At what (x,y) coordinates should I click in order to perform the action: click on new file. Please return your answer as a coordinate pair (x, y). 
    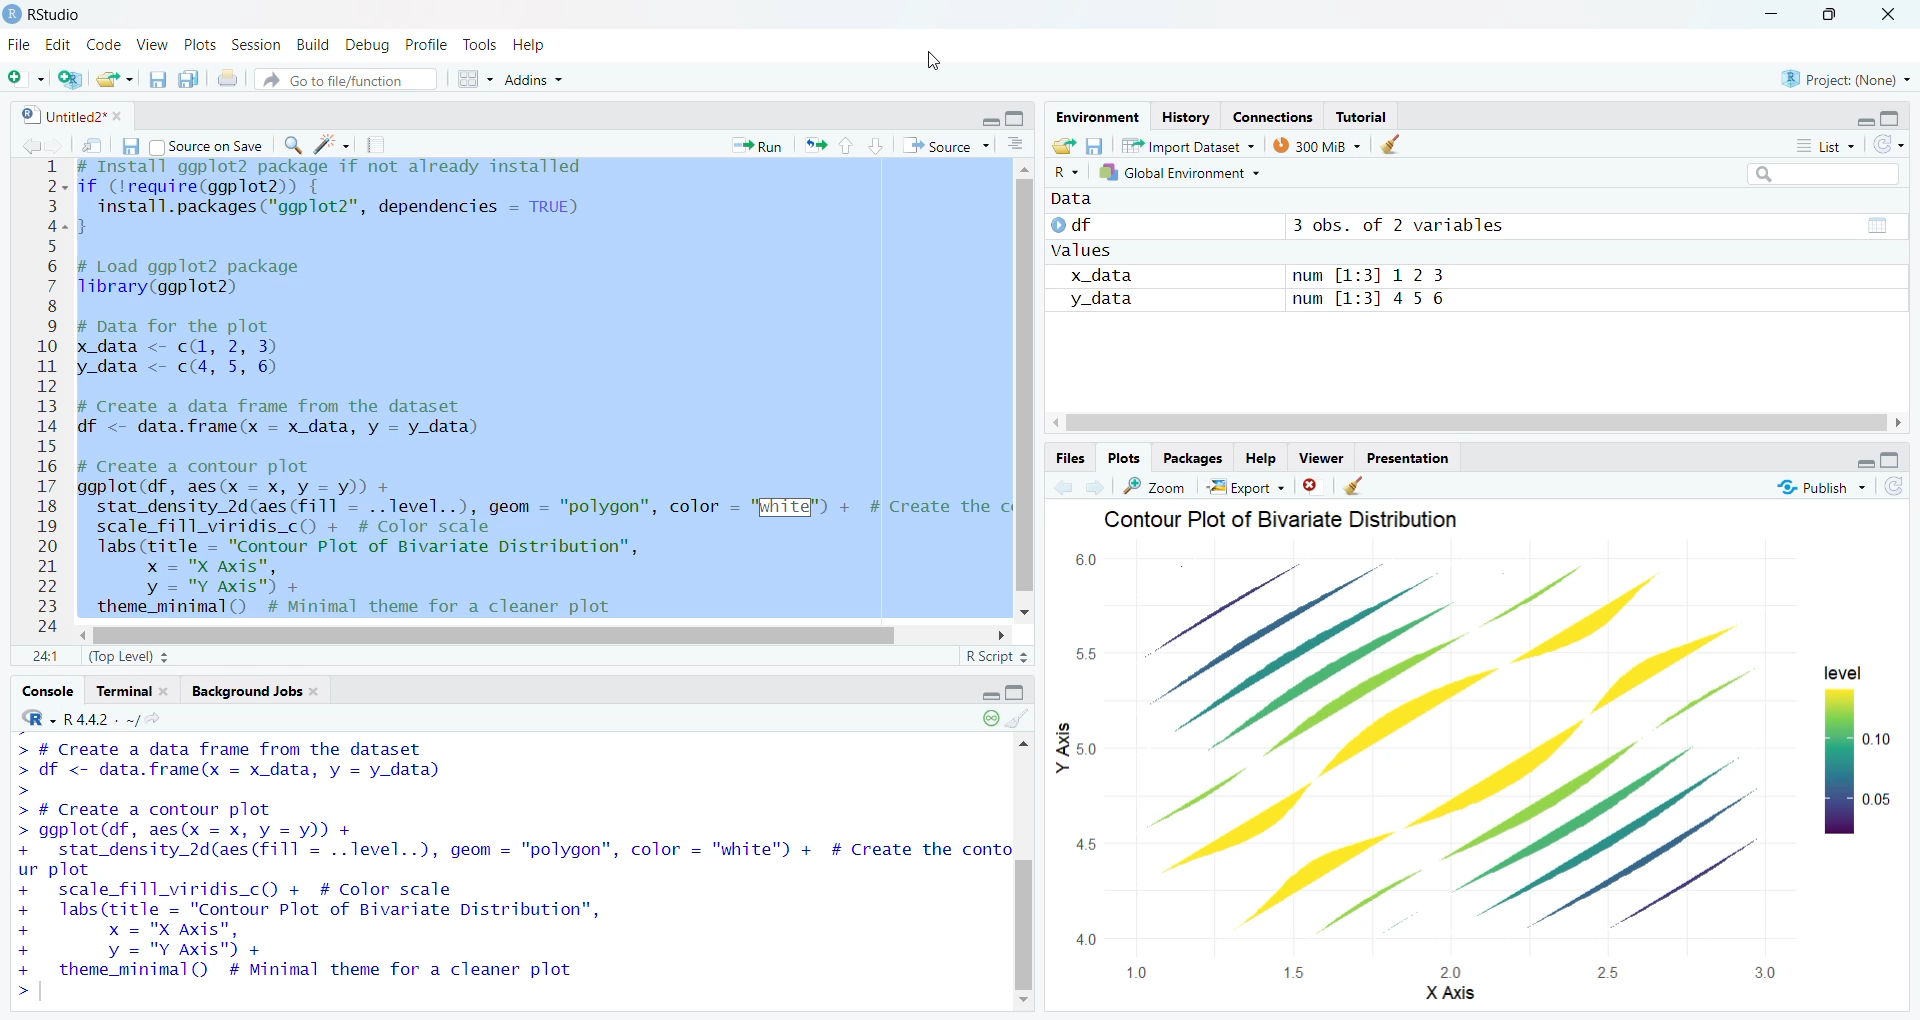
    Looking at the image, I should click on (23, 78).